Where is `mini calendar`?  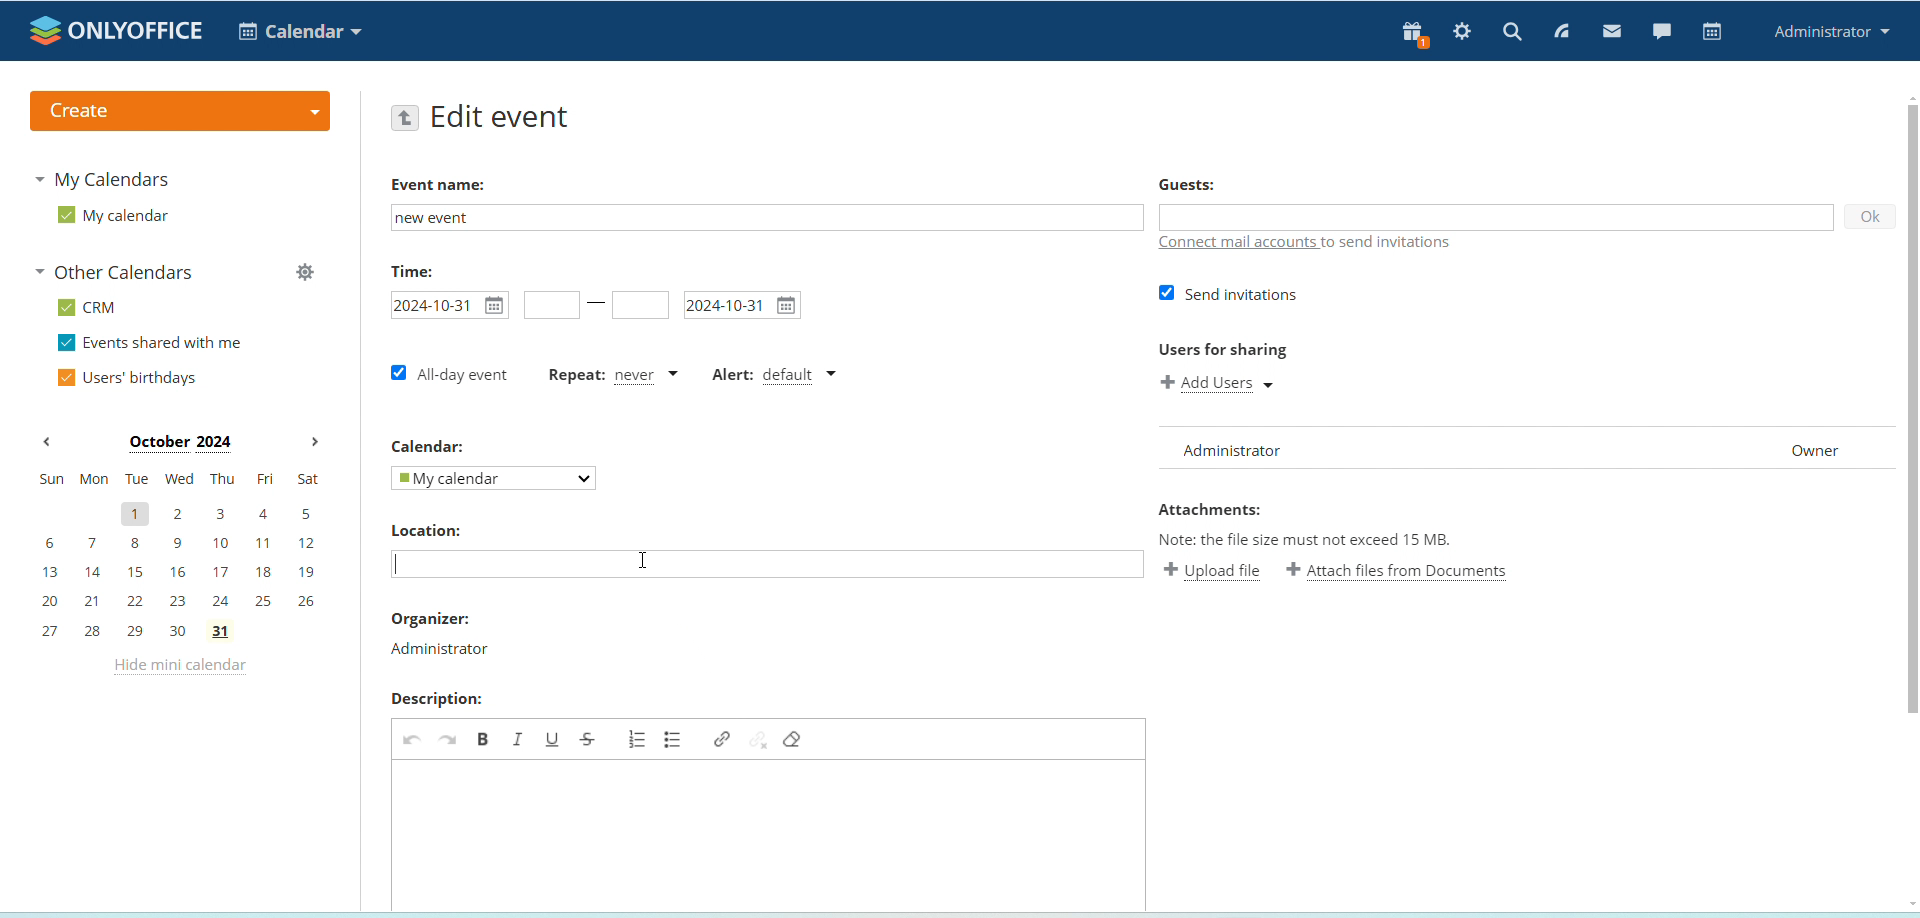
mini calendar is located at coordinates (180, 555).